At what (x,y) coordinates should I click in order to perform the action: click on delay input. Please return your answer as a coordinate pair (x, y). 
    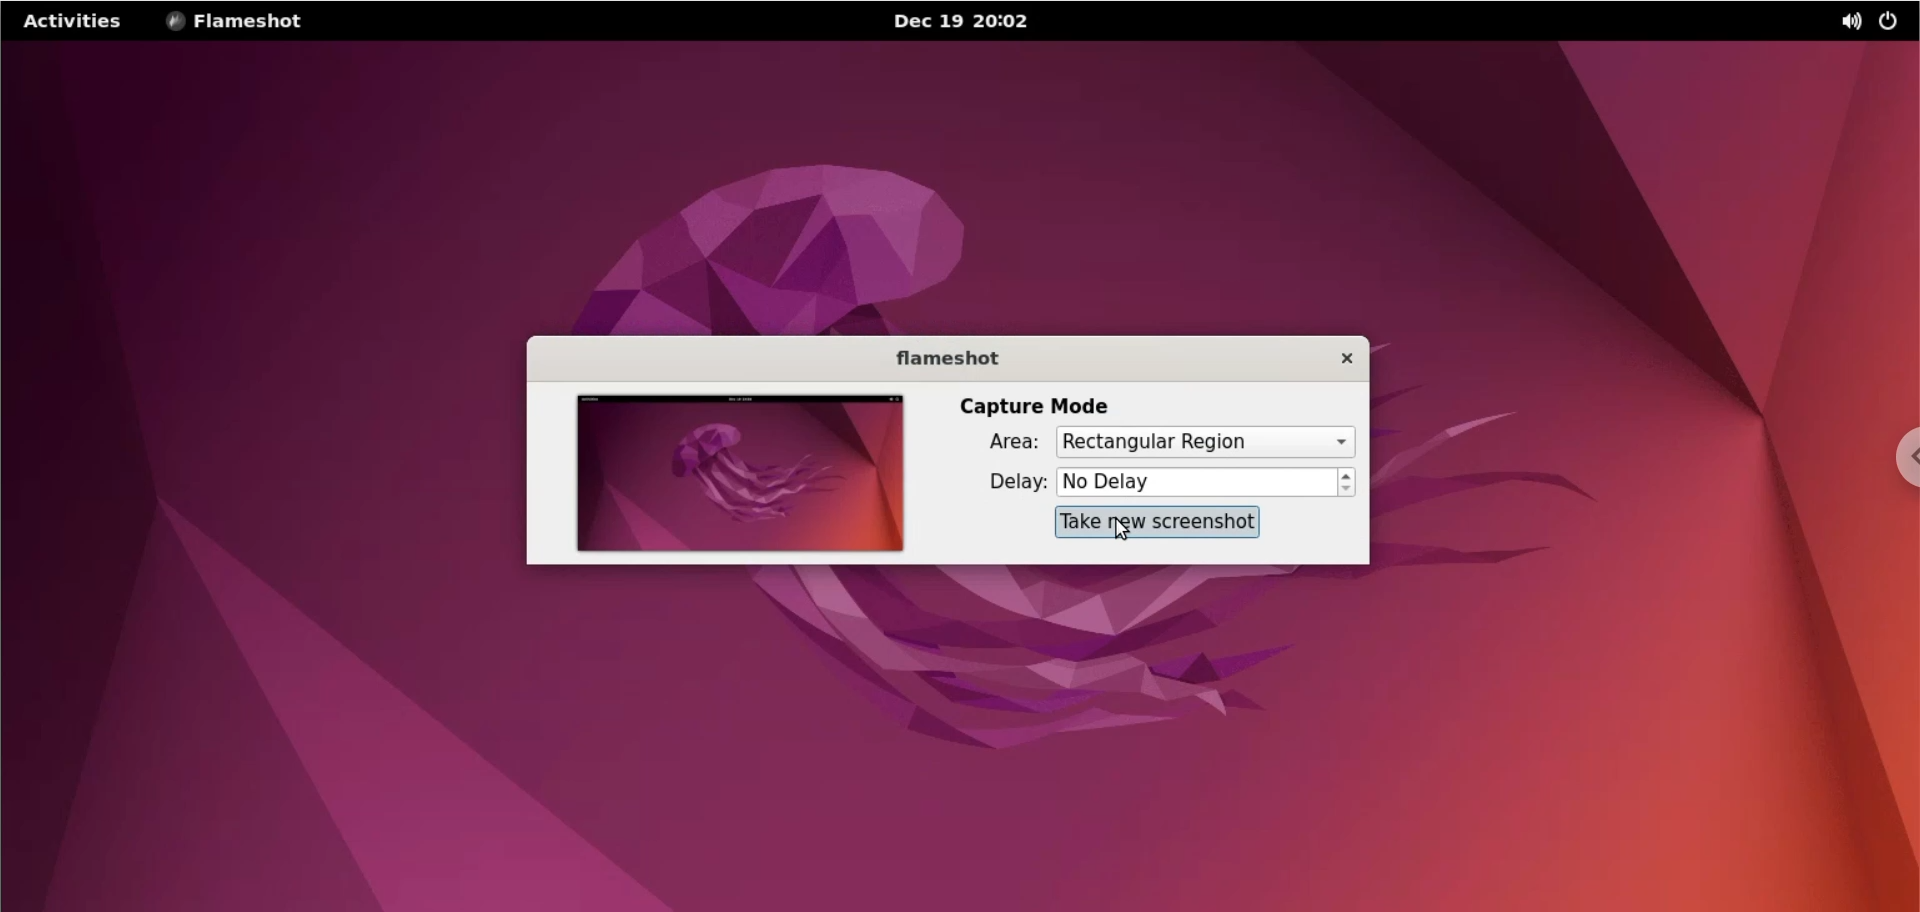
    Looking at the image, I should click on (1195, 483).